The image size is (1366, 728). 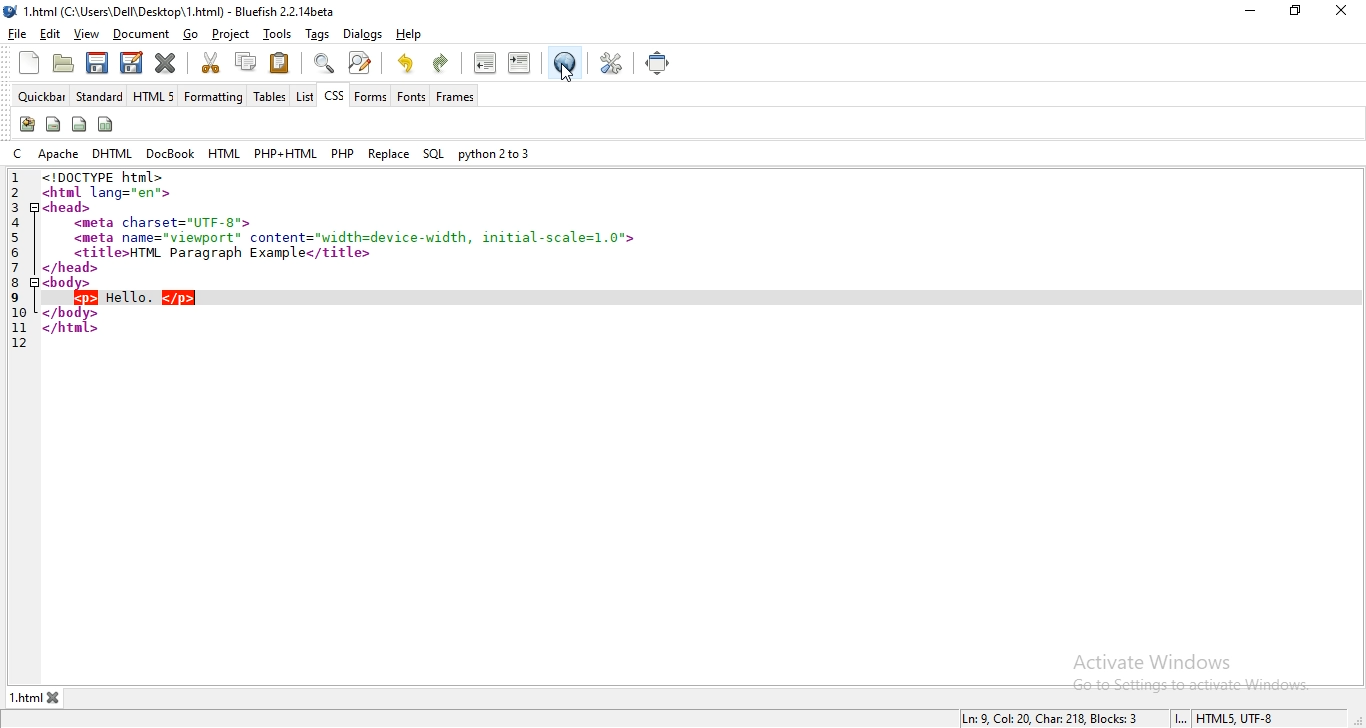 What do you see at coordinates (98, 94) in the screenshot?
I see `standard` at bounding box center [98, 94].